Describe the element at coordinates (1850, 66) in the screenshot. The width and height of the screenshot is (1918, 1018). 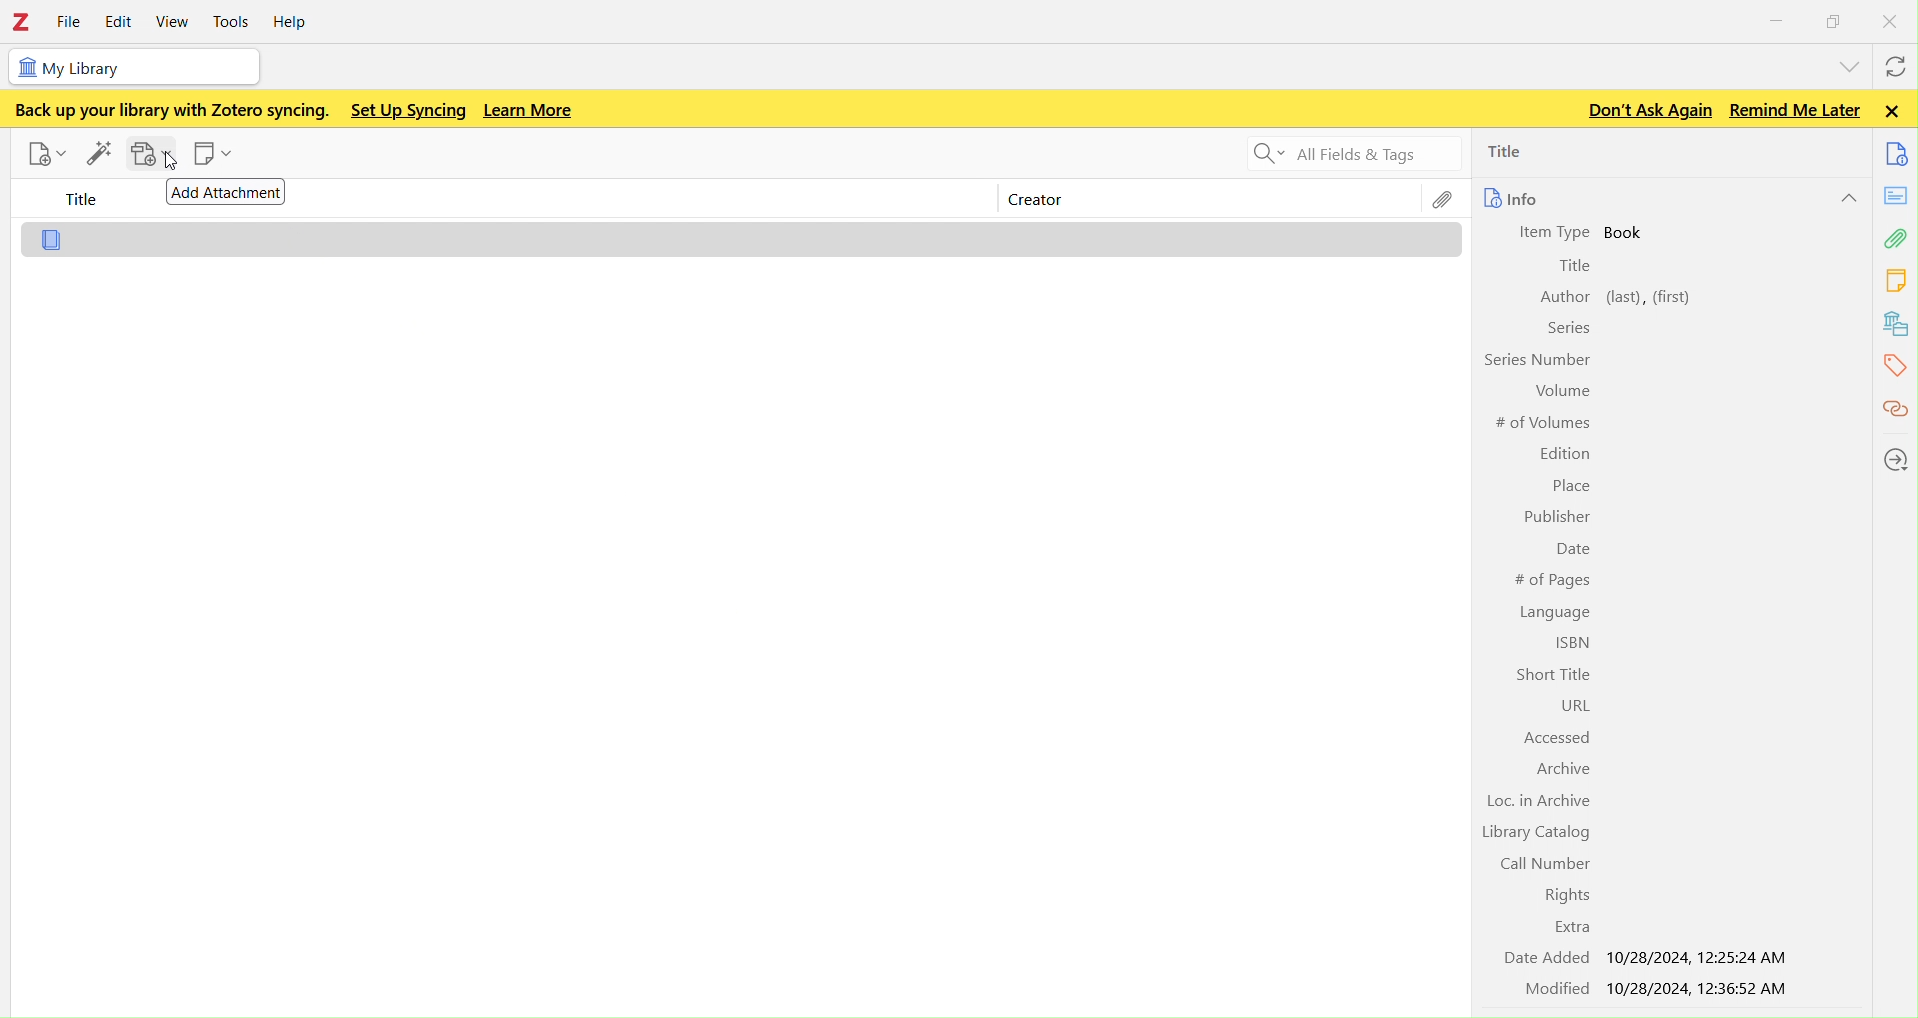
I see `list all tabs` at that location.